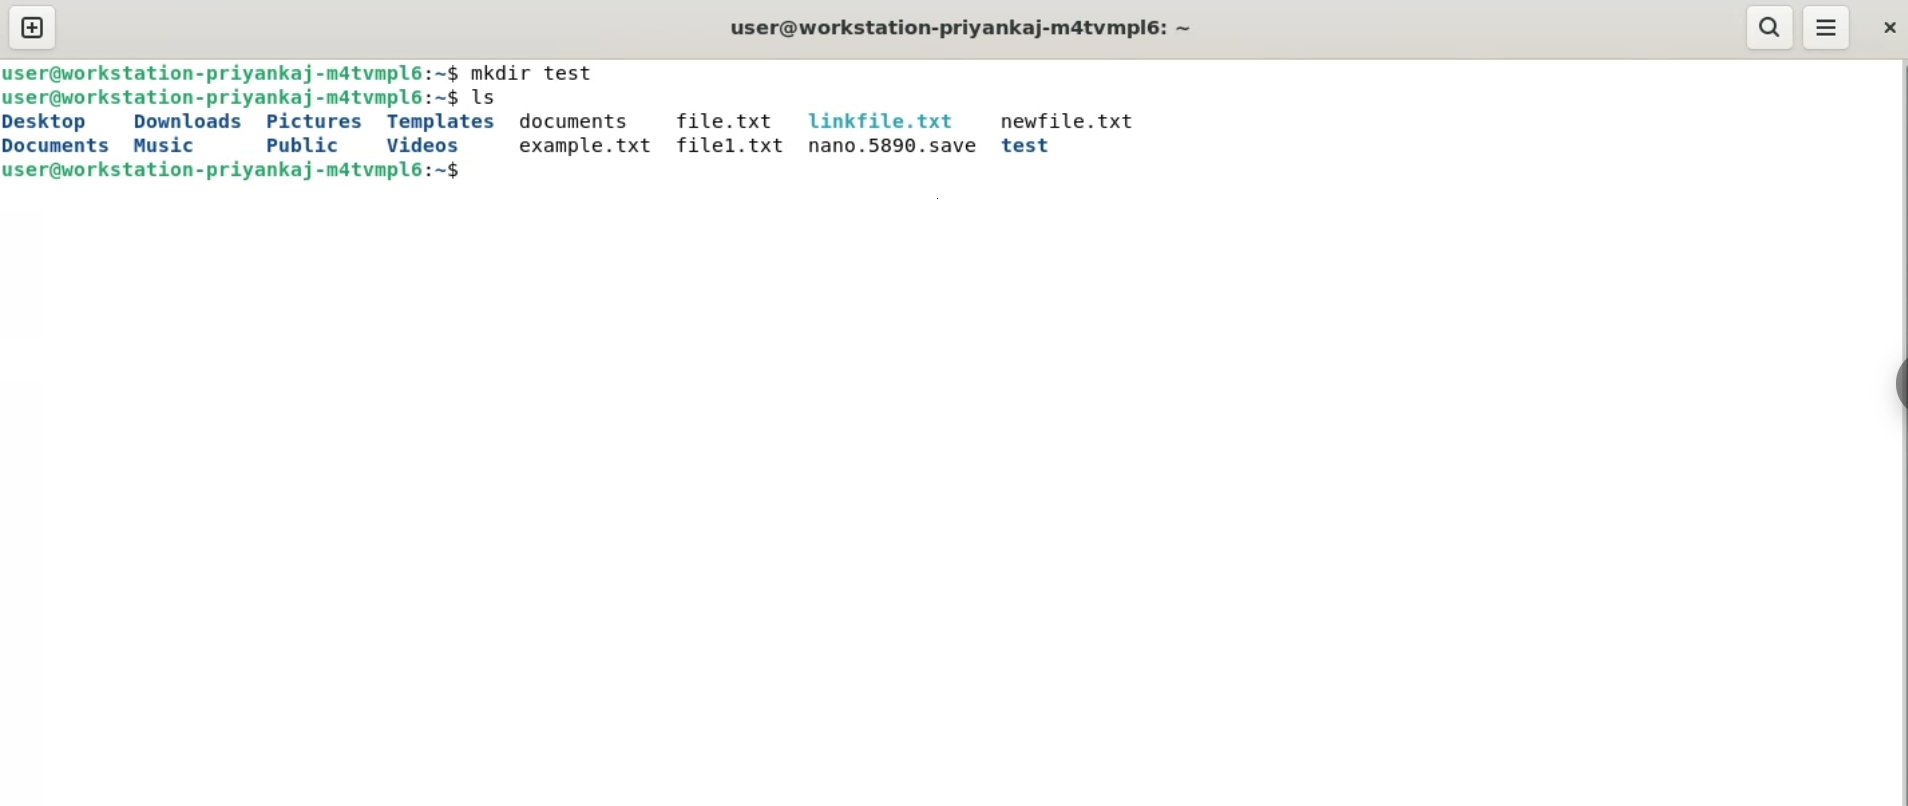 This screenshot has height=806, width=1908. What do you see at coordinates (316, 121) in the screenshot?
I see `pictures` at bounding box center [316, 121].